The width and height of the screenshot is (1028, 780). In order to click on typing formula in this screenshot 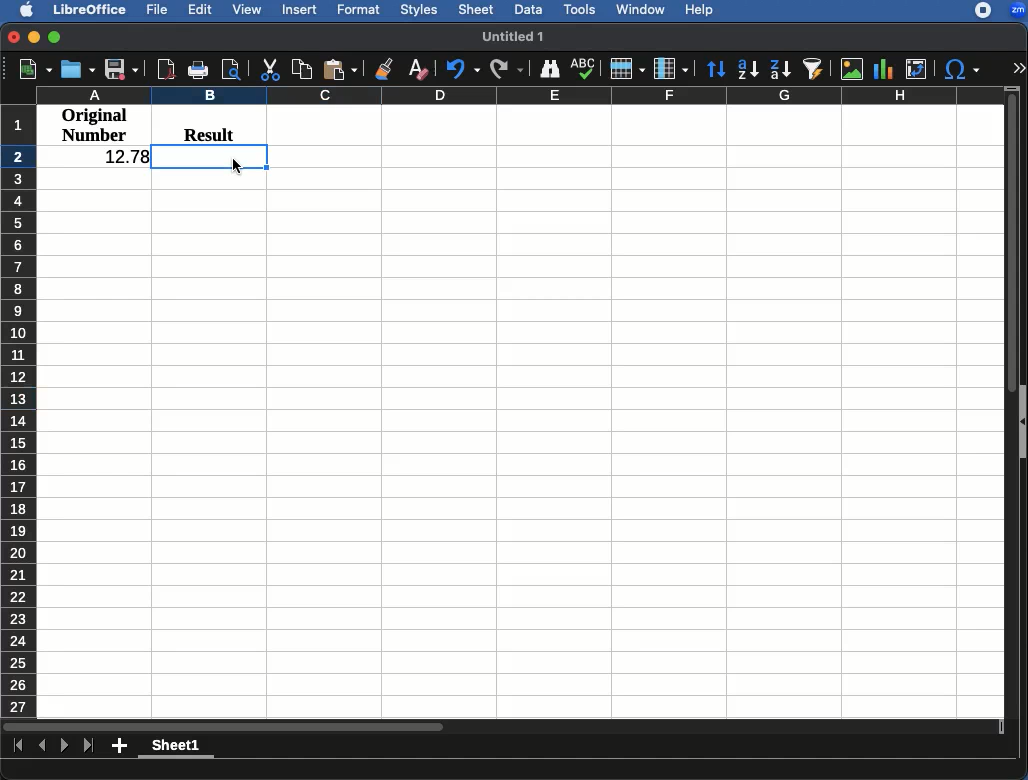, I will do `click(210, 157)`.